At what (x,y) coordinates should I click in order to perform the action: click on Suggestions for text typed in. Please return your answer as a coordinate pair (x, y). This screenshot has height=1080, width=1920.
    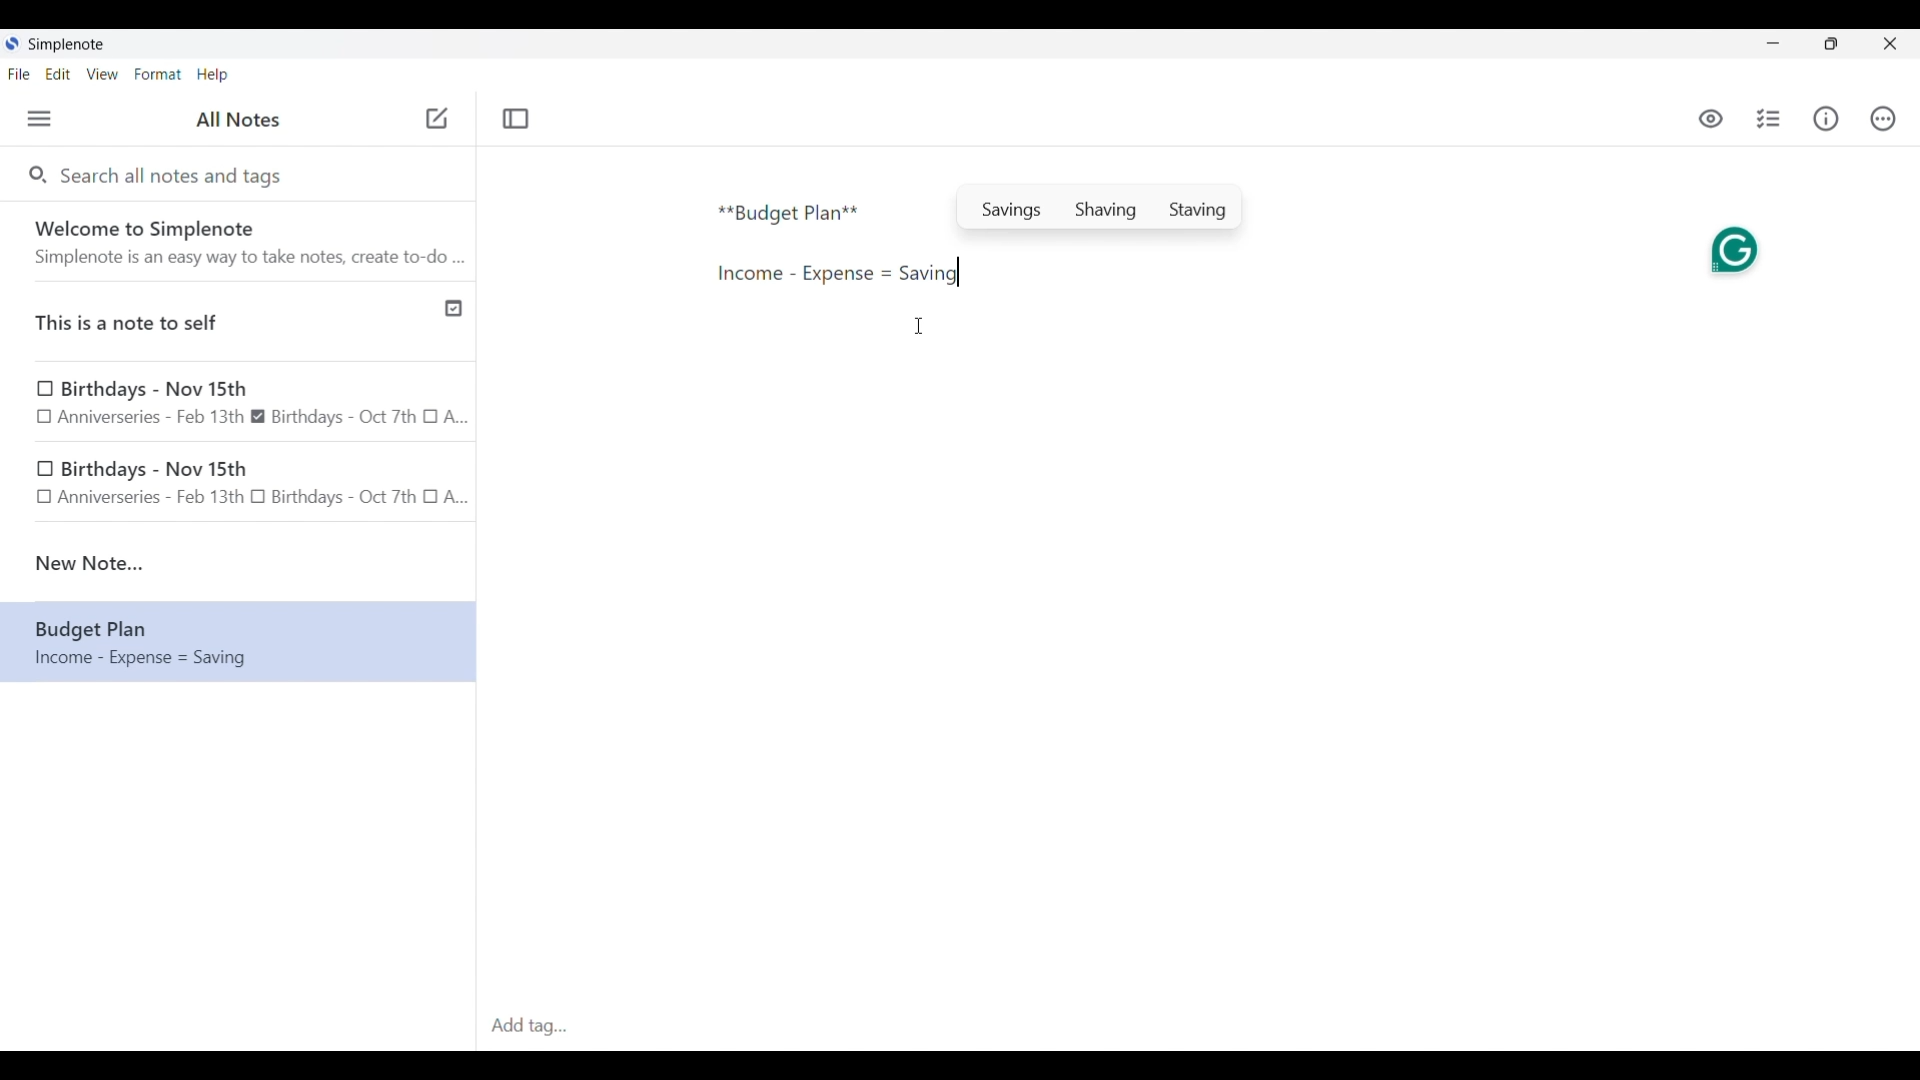
    Looking at the image, I should click on (1100, 206).